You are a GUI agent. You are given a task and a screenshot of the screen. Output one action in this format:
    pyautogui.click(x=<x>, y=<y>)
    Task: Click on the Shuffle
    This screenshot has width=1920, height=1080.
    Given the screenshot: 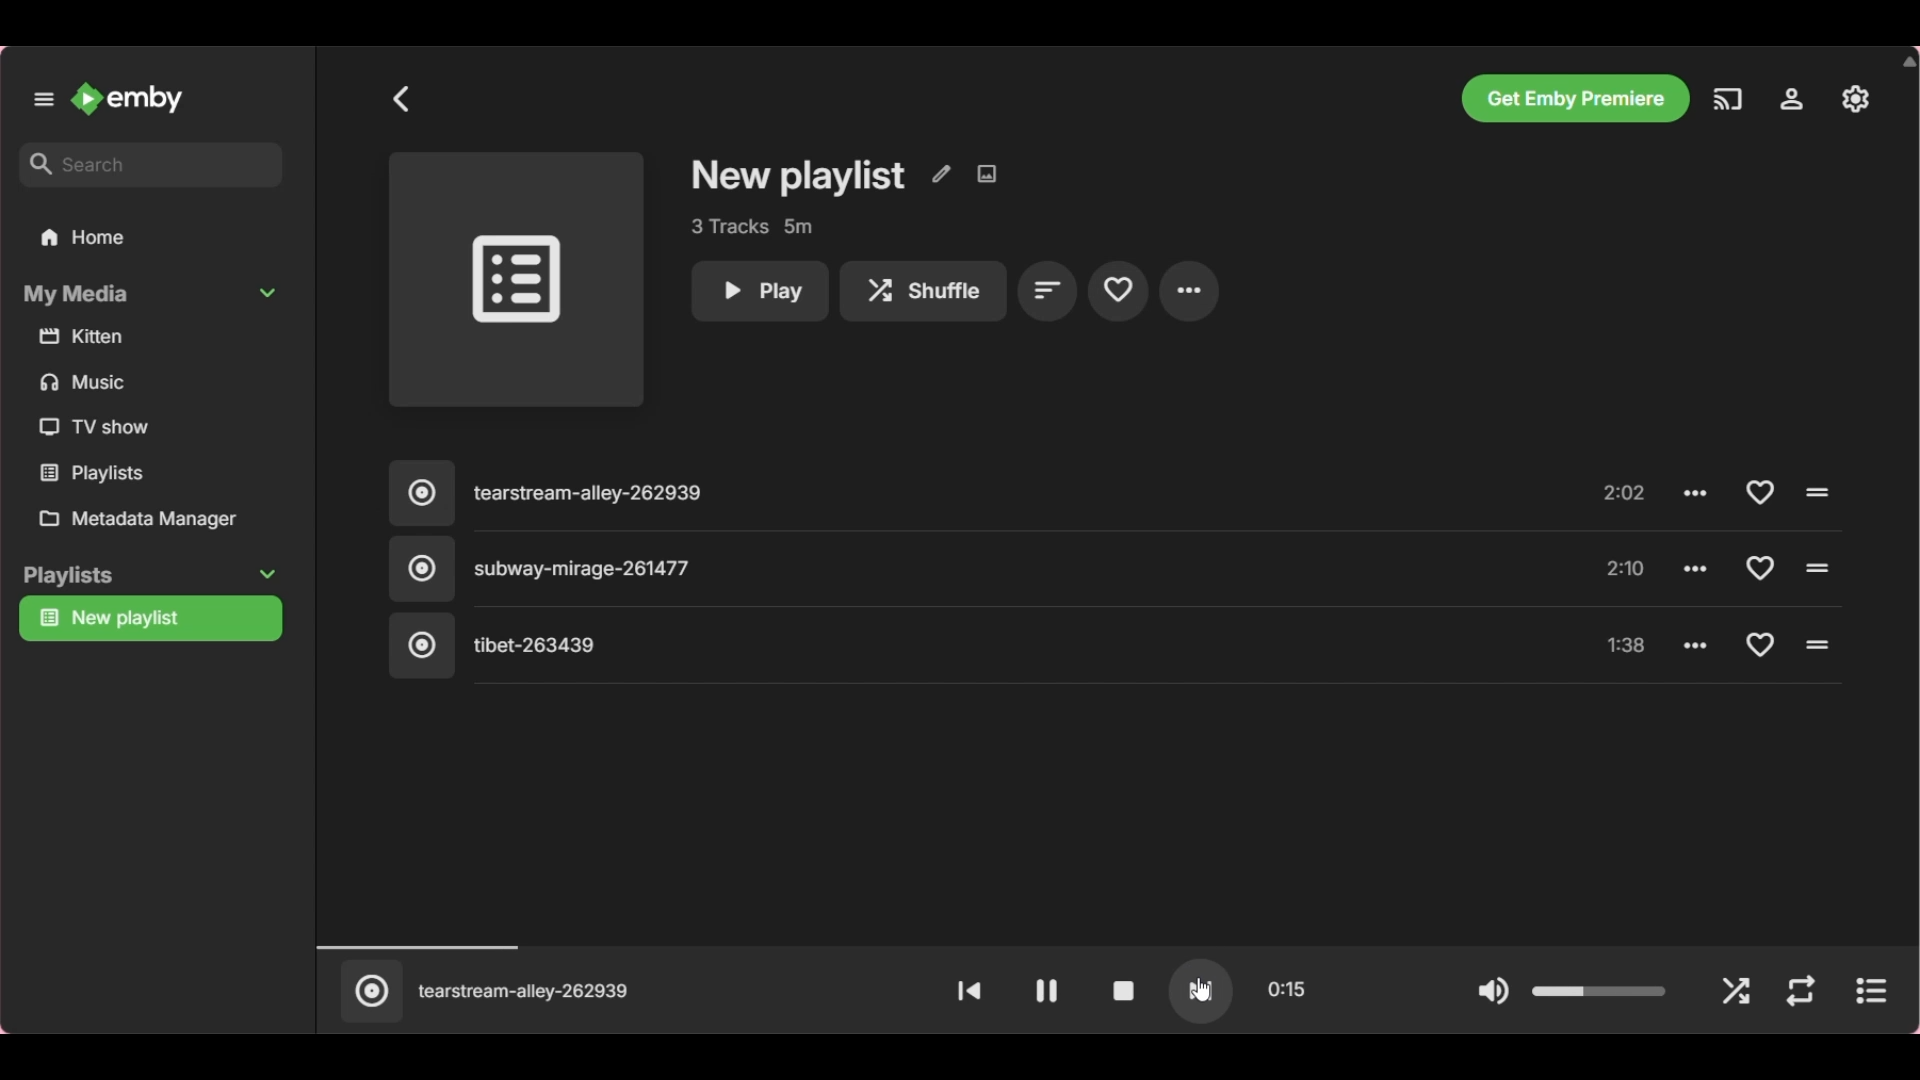 What is the action you would take?
    pyautogui.click(x=1734, y=992)
    